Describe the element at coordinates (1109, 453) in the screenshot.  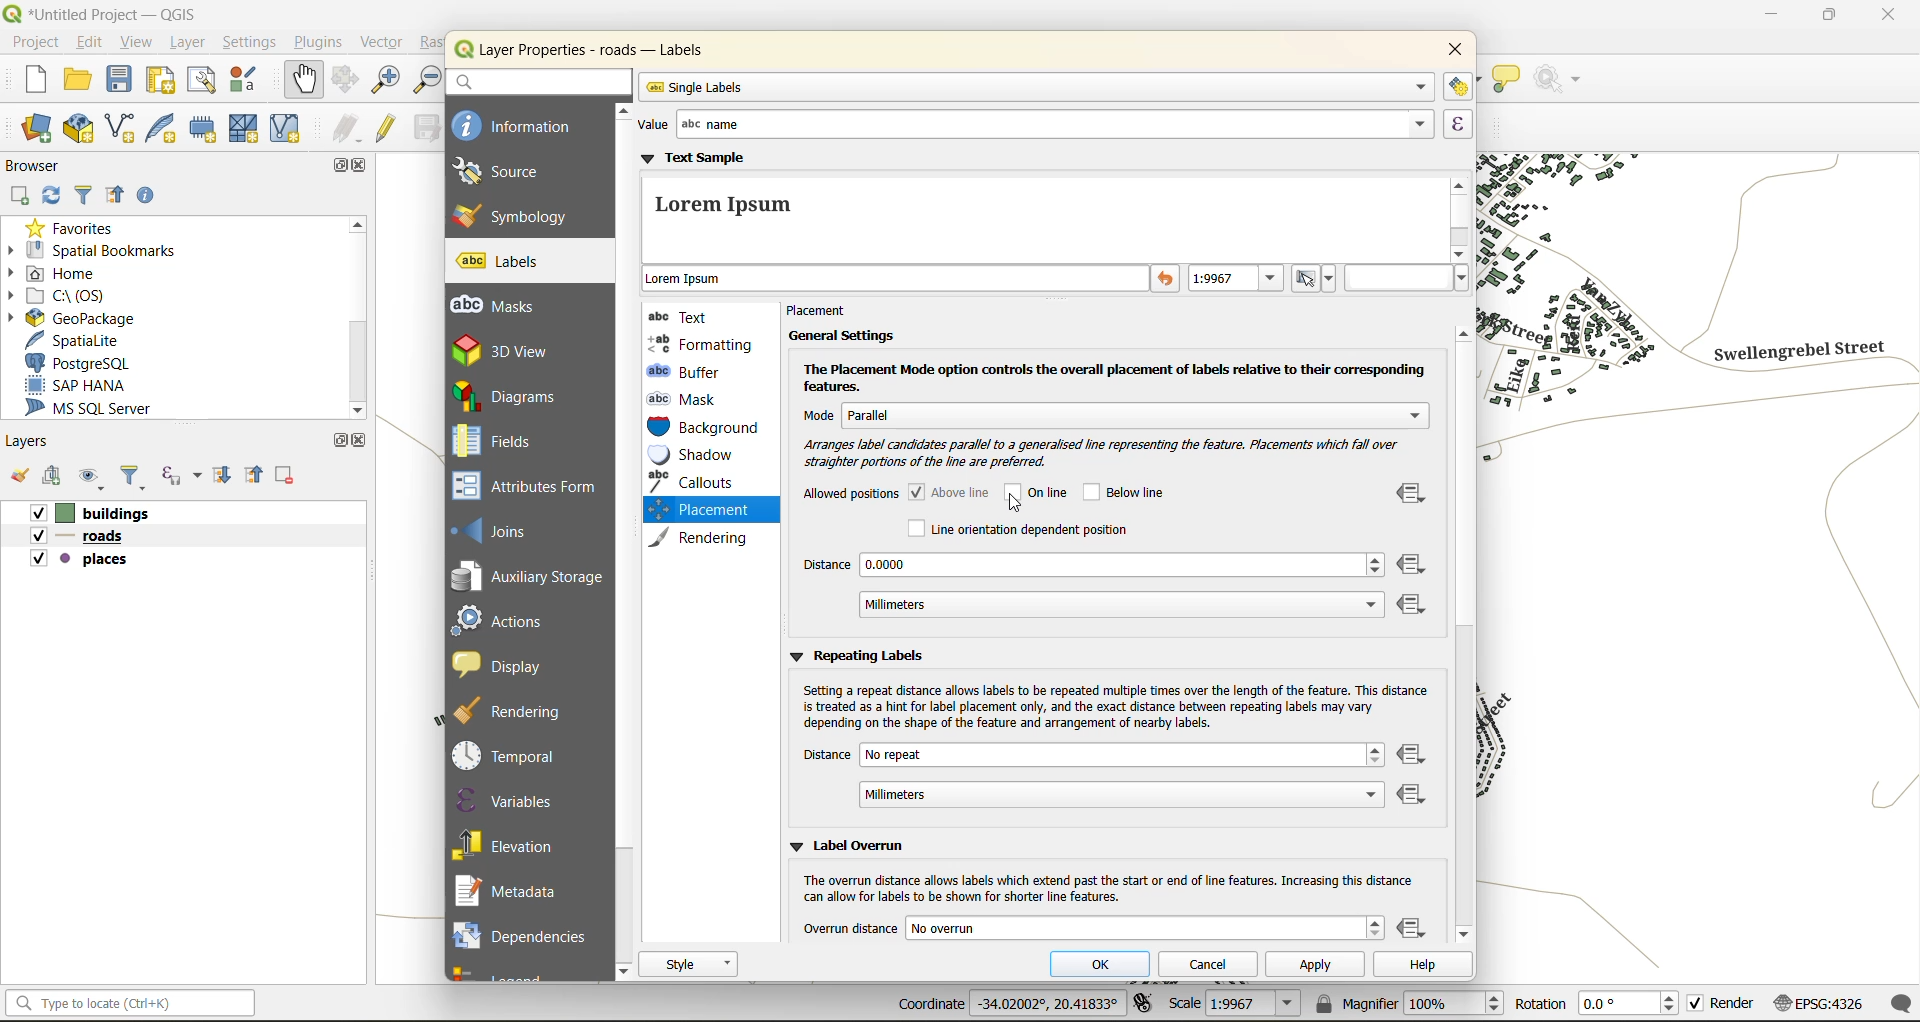
I see `Arranges label candidates parallel to a generalised line representing the feature. Placements which fall over
straighter portions of the line are preferred,` at that location.